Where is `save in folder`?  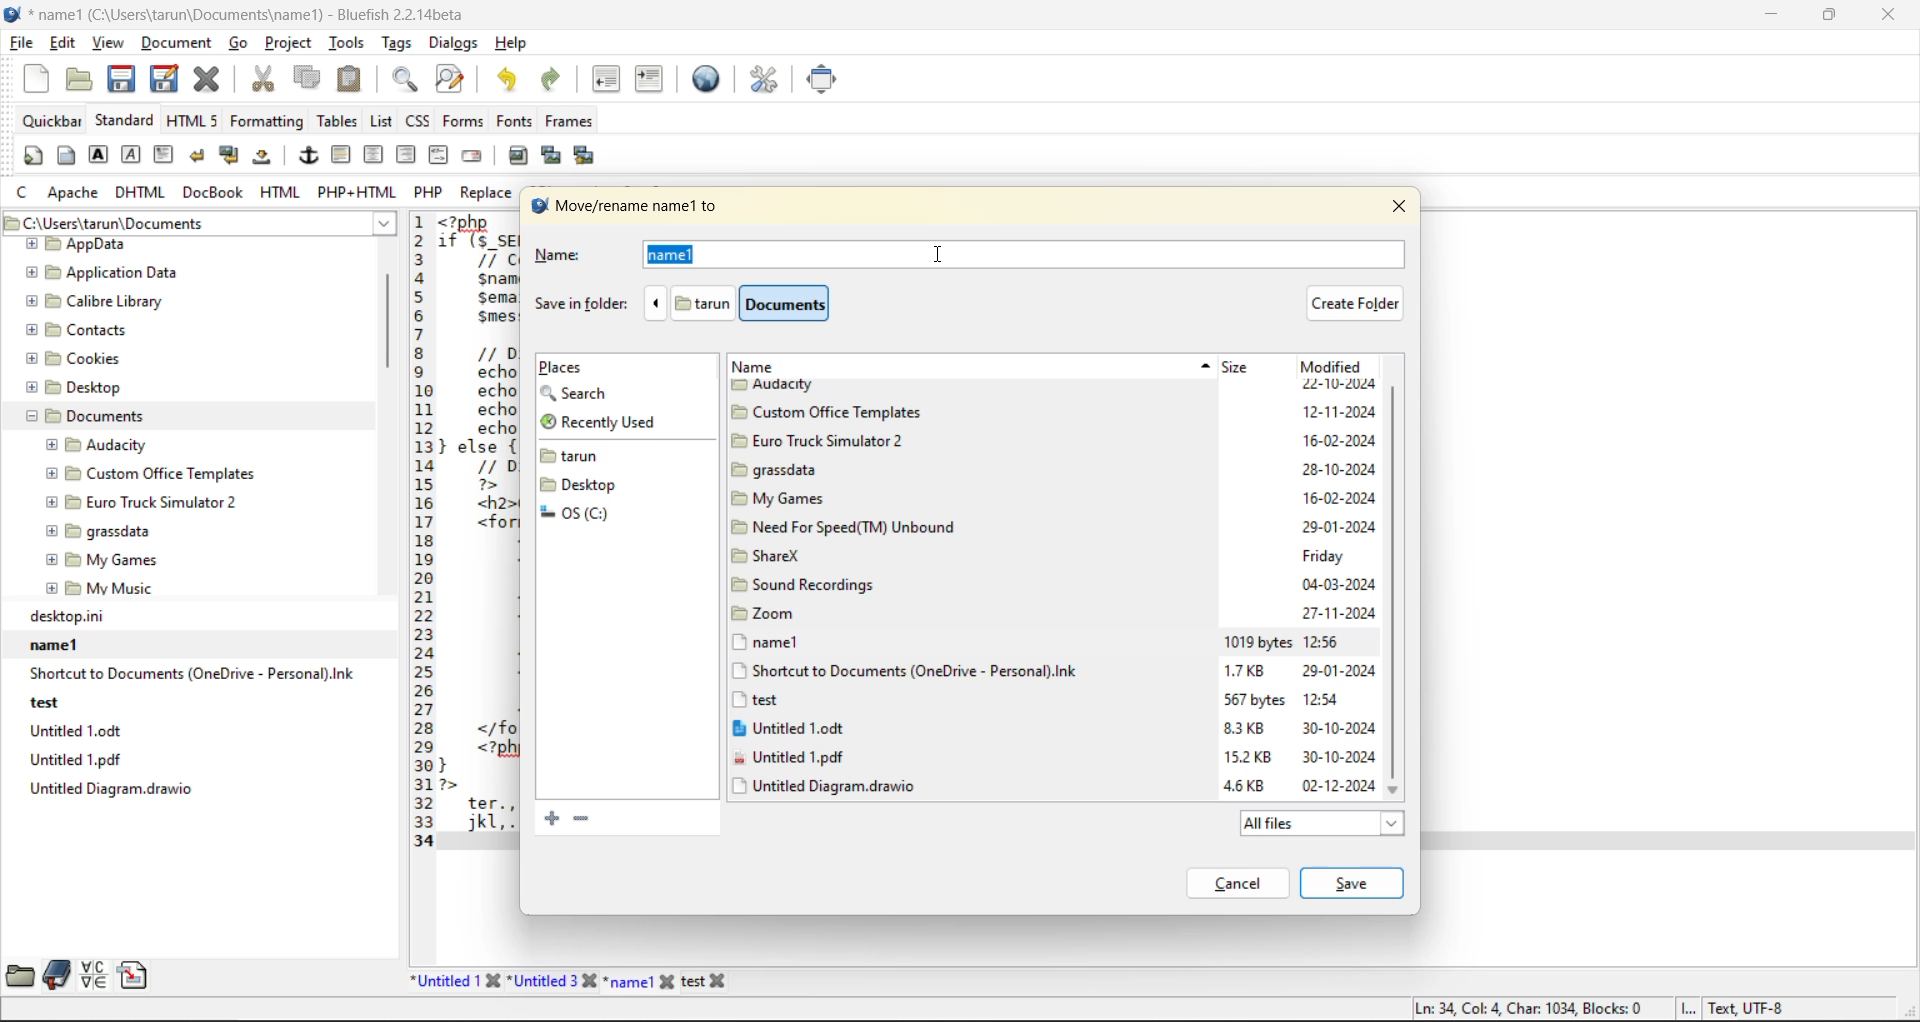
save in folder is located at coordinates (574, 303).